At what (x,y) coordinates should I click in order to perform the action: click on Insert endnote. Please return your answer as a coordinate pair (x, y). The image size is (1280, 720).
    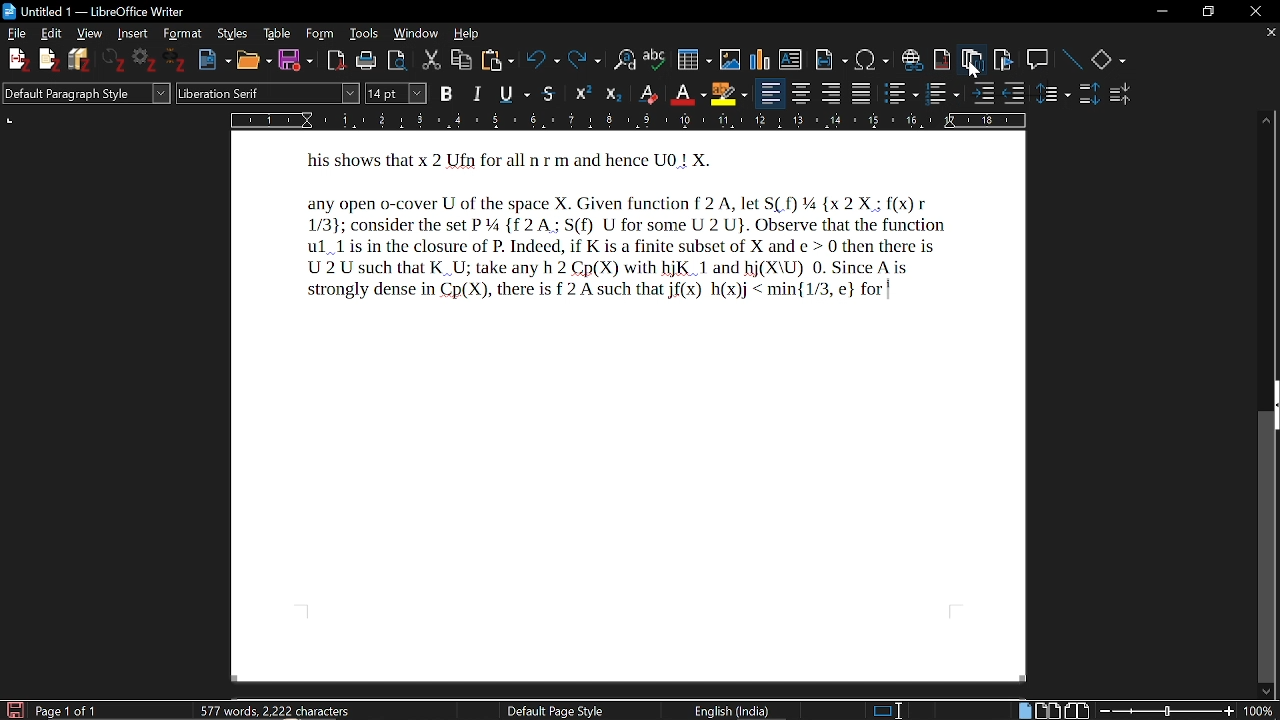
    Looking at the image, I should click on (971, 62).